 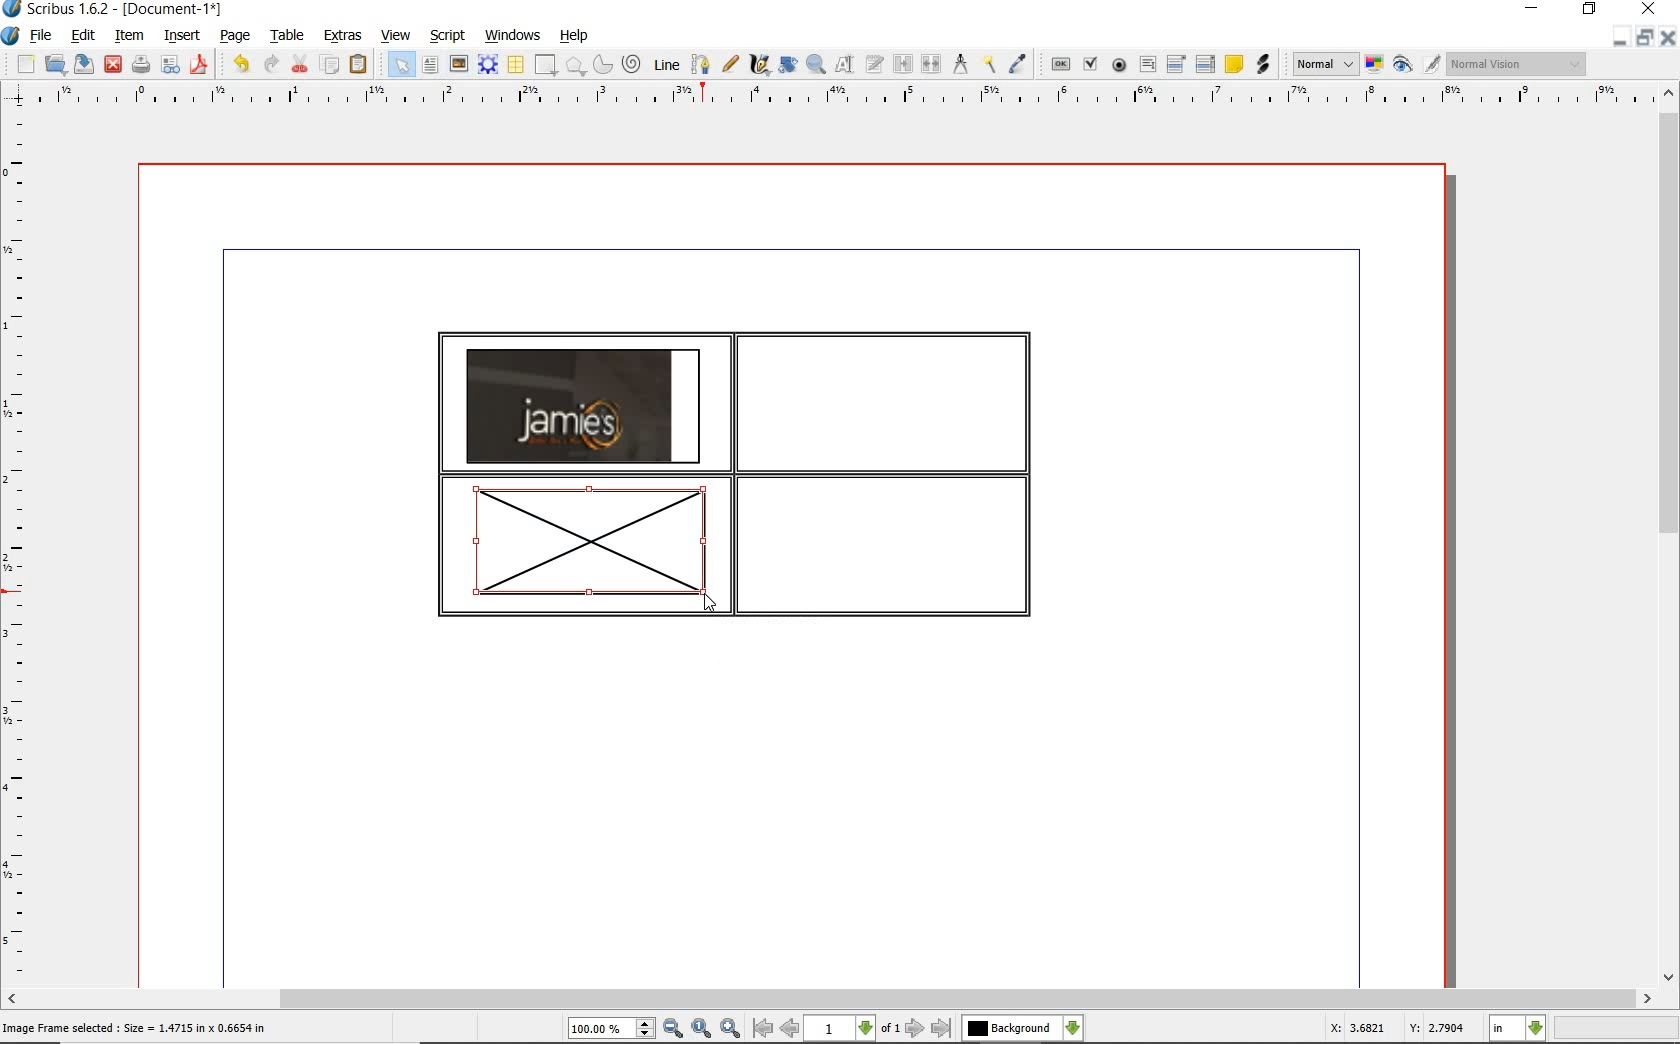 I want to click on undo, so click(x=240, y=64).